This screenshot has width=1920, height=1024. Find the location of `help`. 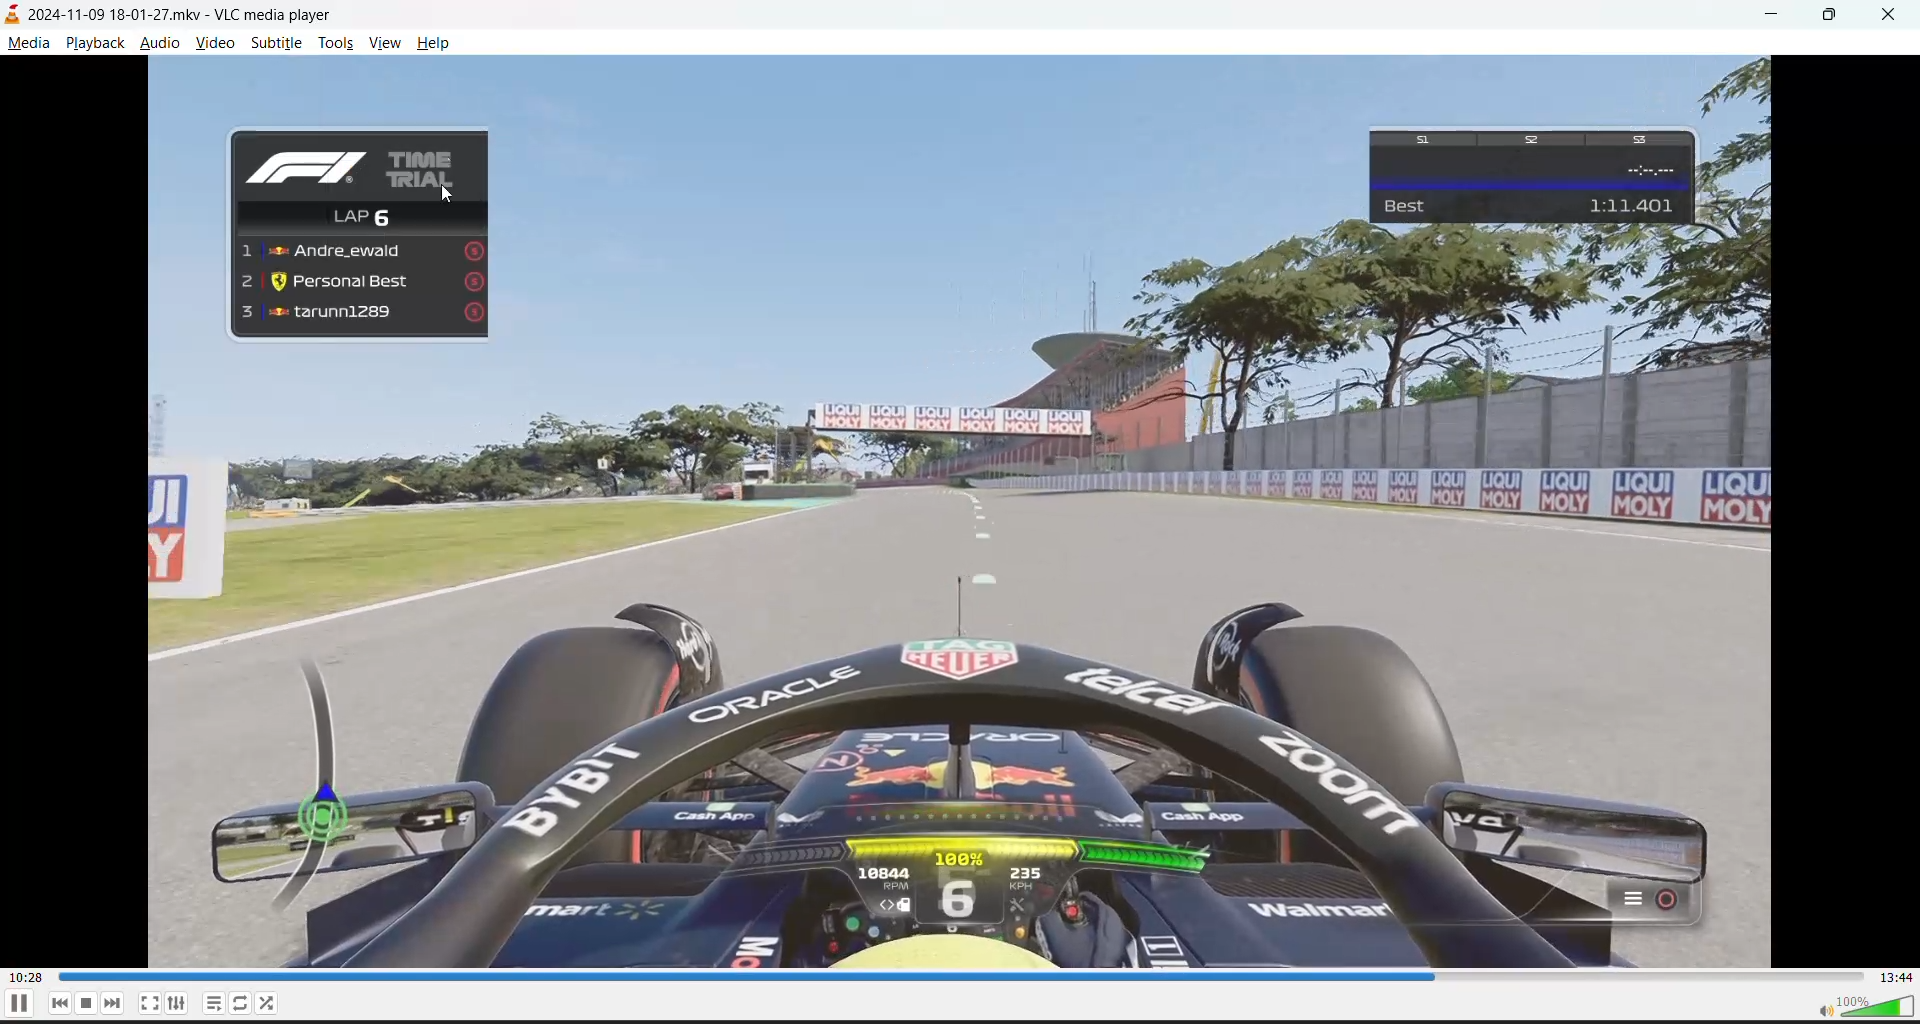

help is located at coordinates (435, 42).